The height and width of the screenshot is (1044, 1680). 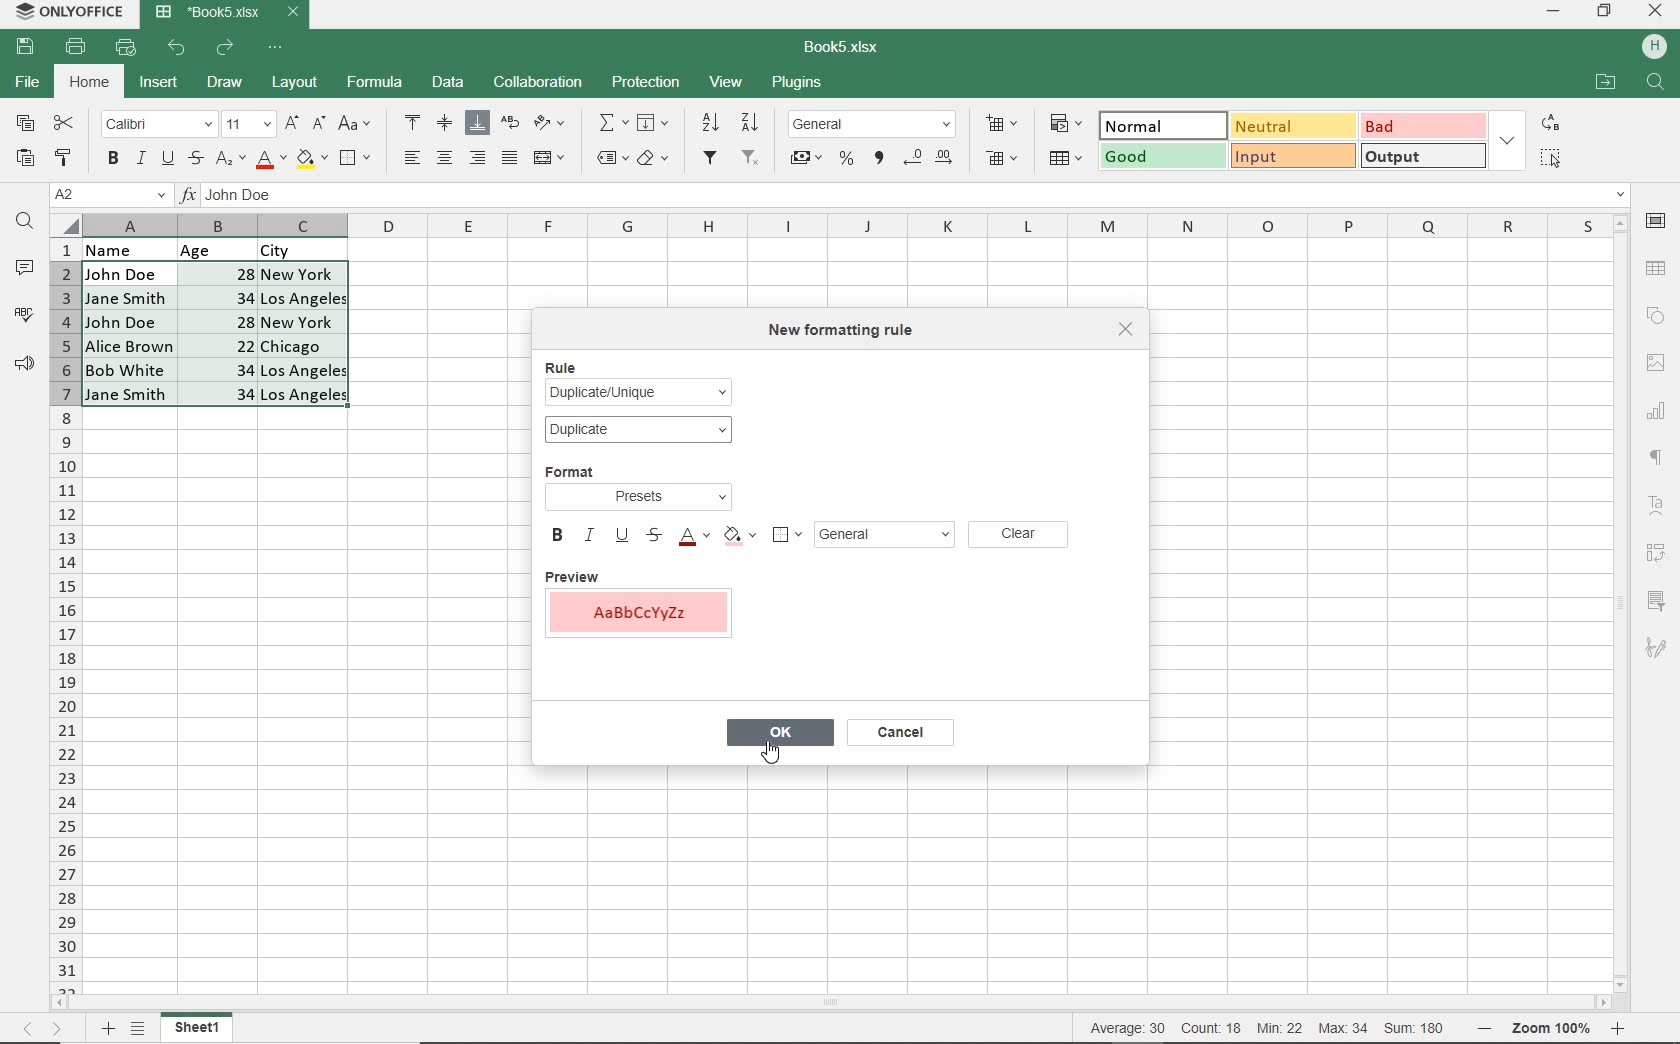 What do you see at coordinates (536, 83) in the screenshot?
I see `COLLABORATION` at bounding box center [536, 83].